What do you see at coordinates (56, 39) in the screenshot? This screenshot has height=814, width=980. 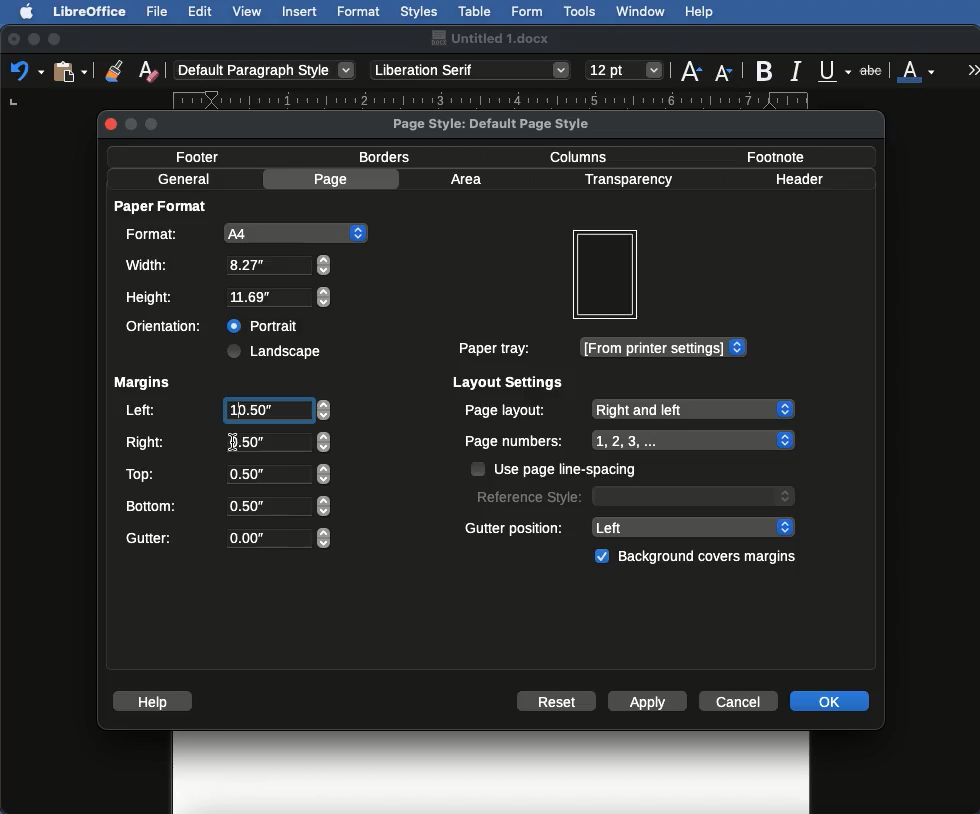 I see `Maximize` at bounding box center [56, 39].